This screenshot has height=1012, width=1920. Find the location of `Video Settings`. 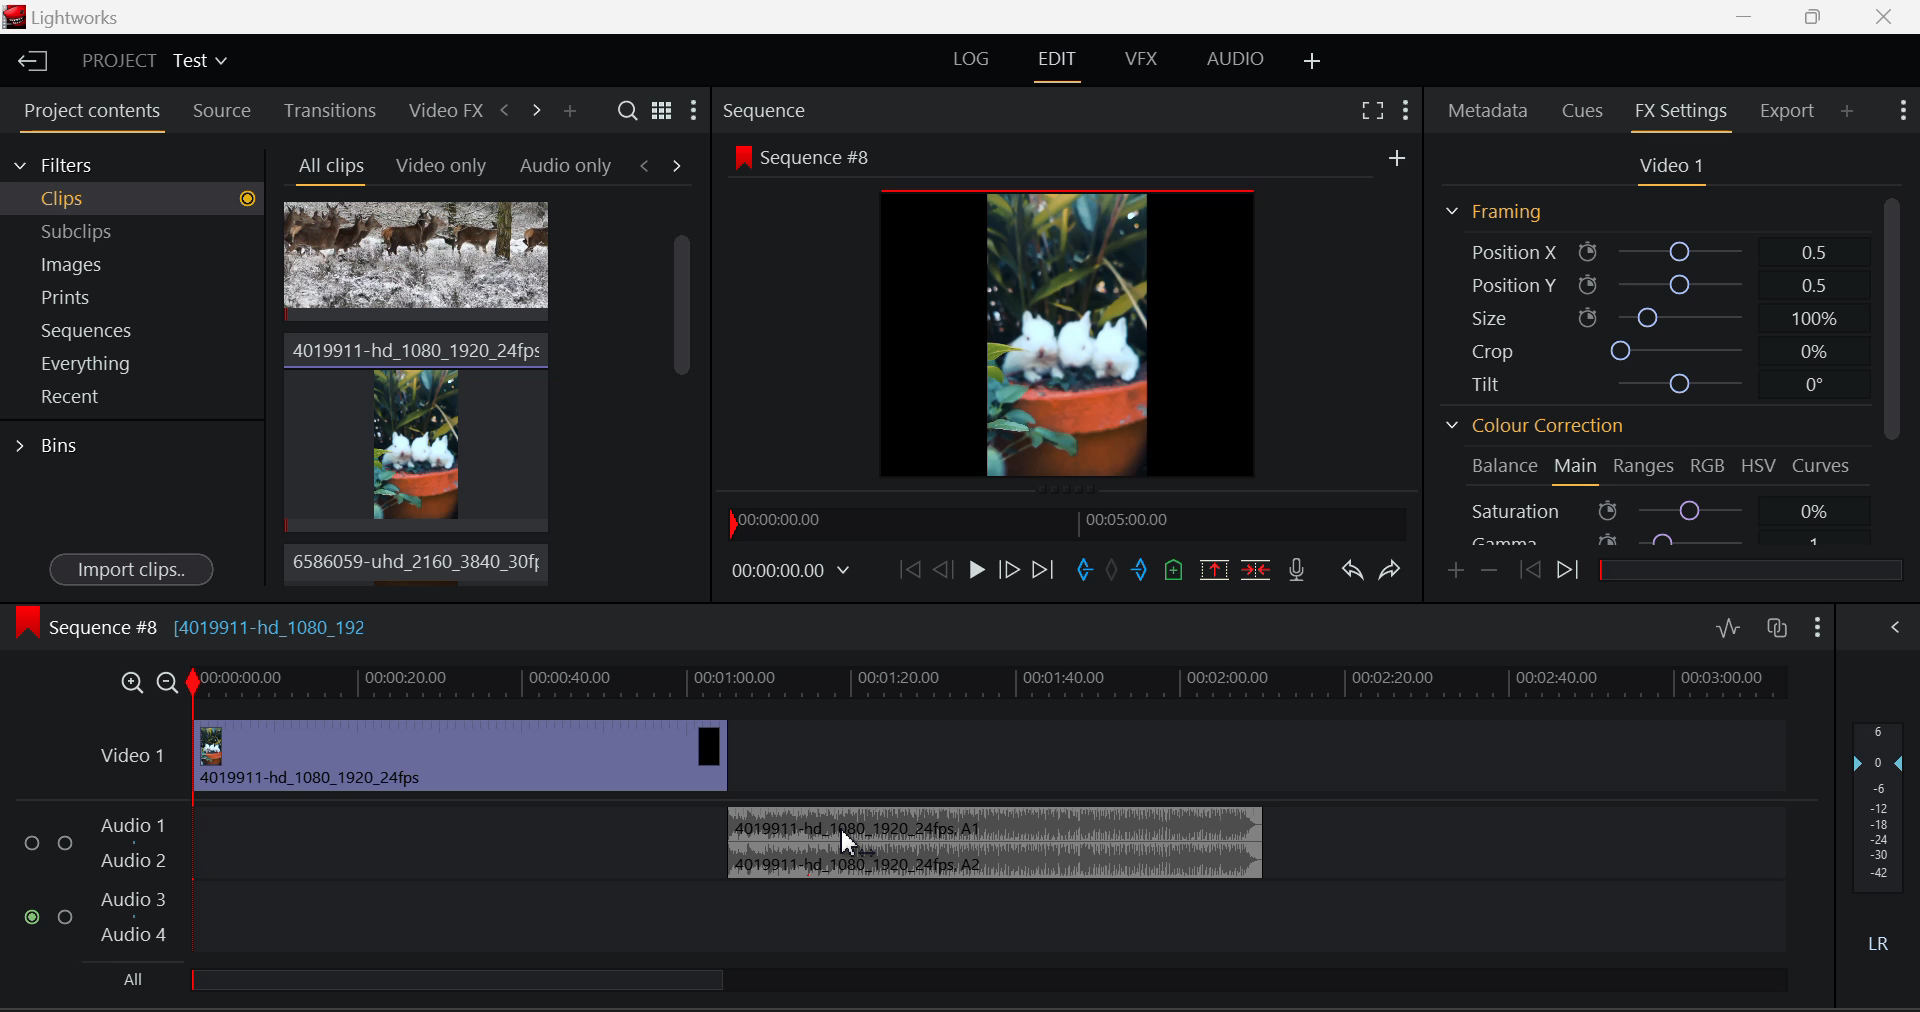

Video Settings is located at coordinates (1669, 165).